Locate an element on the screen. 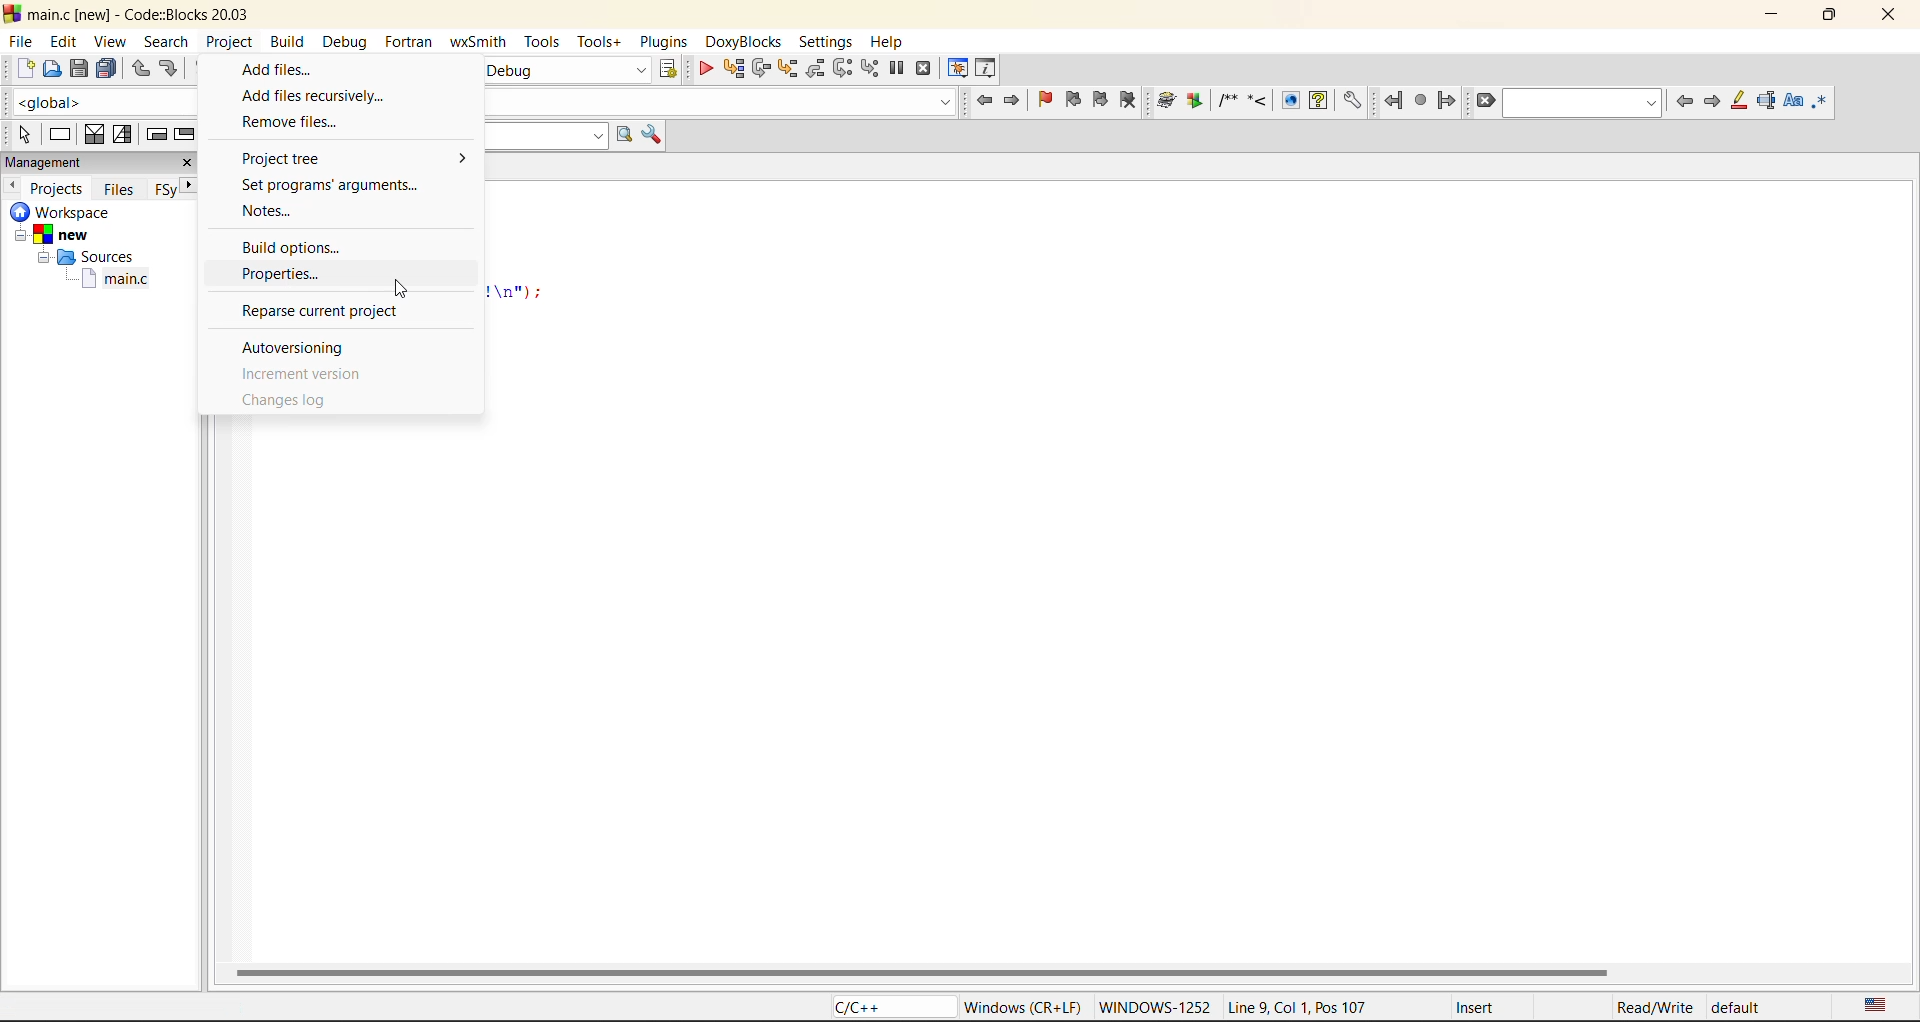 Image resolution: width=1920 pixels, height=1022 pixels. toggle bookmark is located at coordinates (1047, 99).